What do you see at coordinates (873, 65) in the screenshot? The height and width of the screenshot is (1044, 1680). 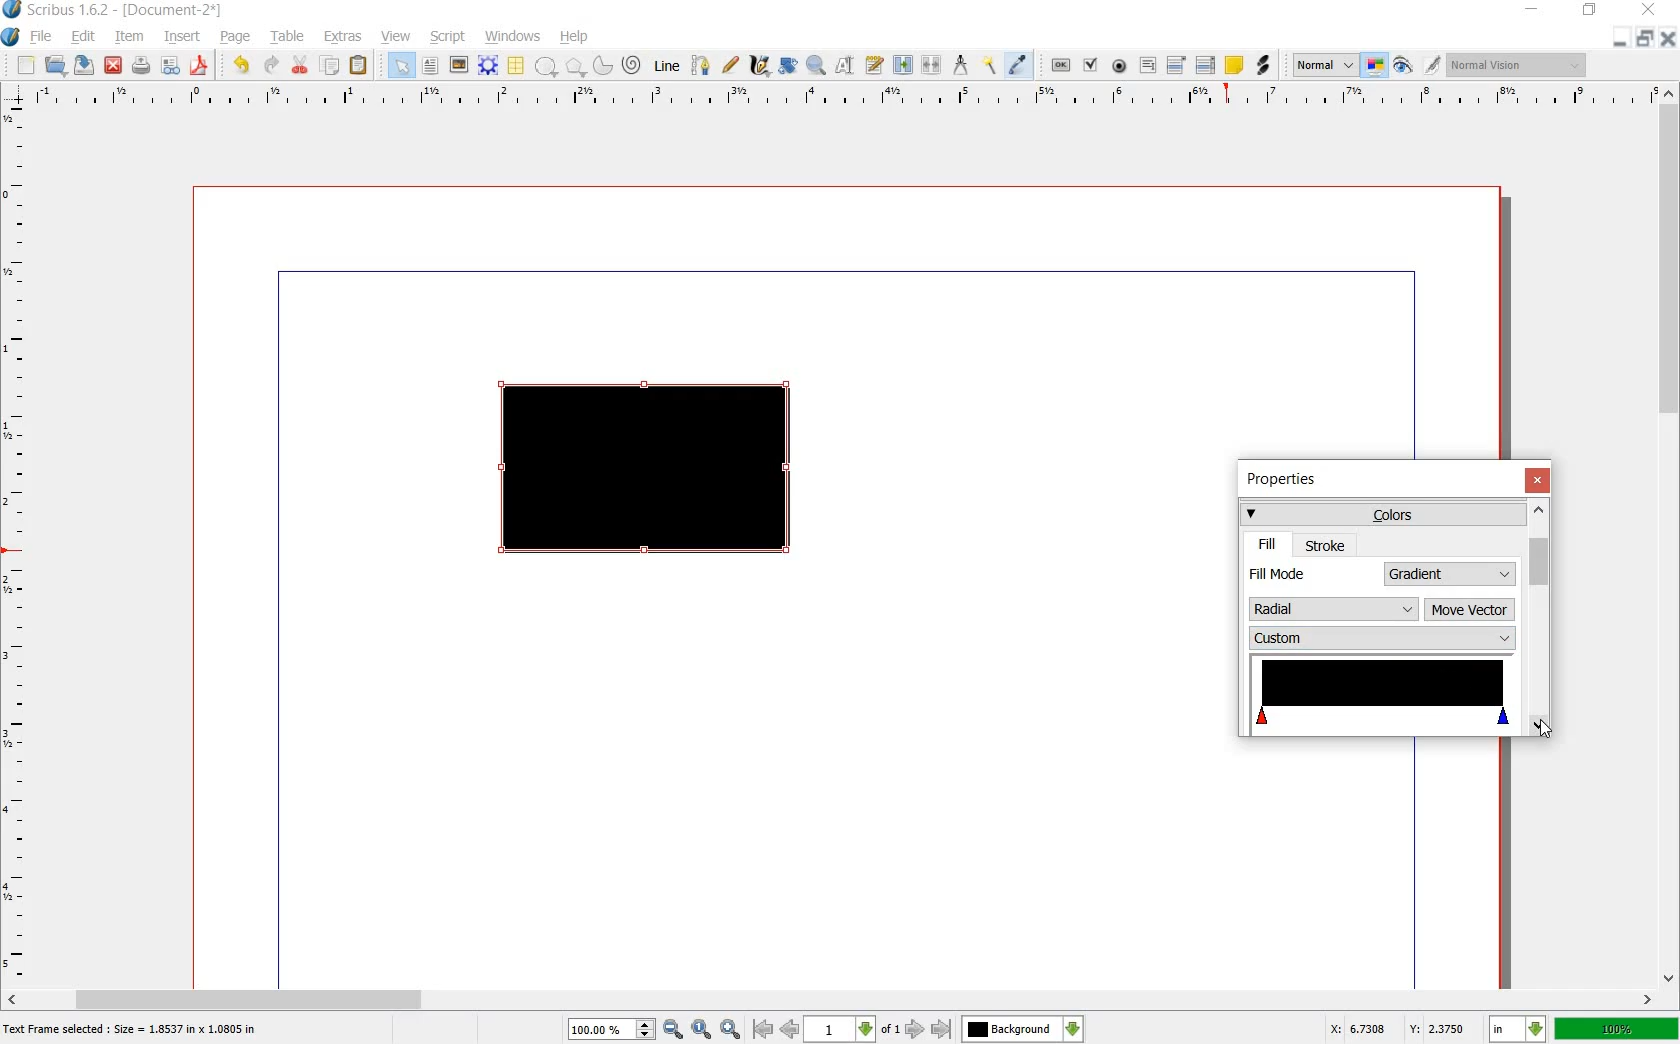 I see `edit text with story editor` at bounding box center [873, 65].